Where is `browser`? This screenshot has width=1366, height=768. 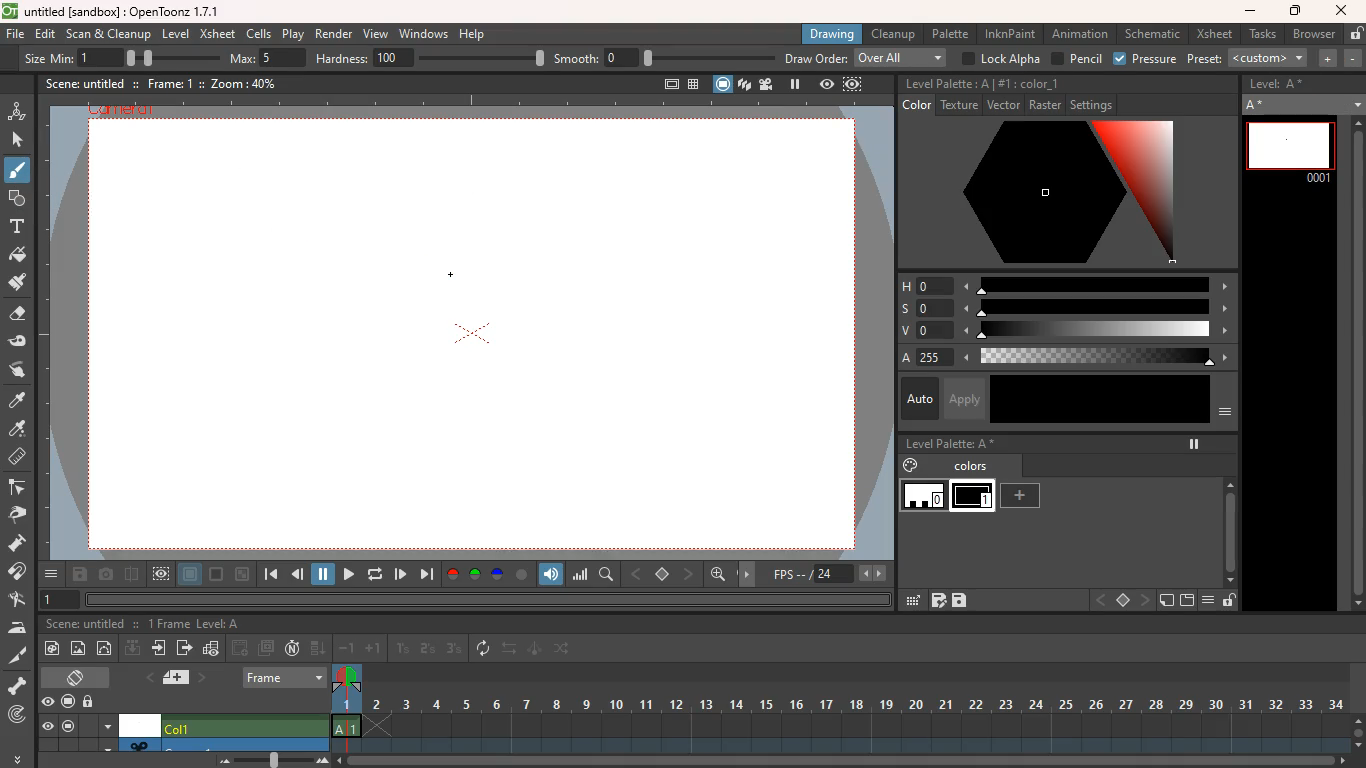 browser is located at coordinates (1312, 33).